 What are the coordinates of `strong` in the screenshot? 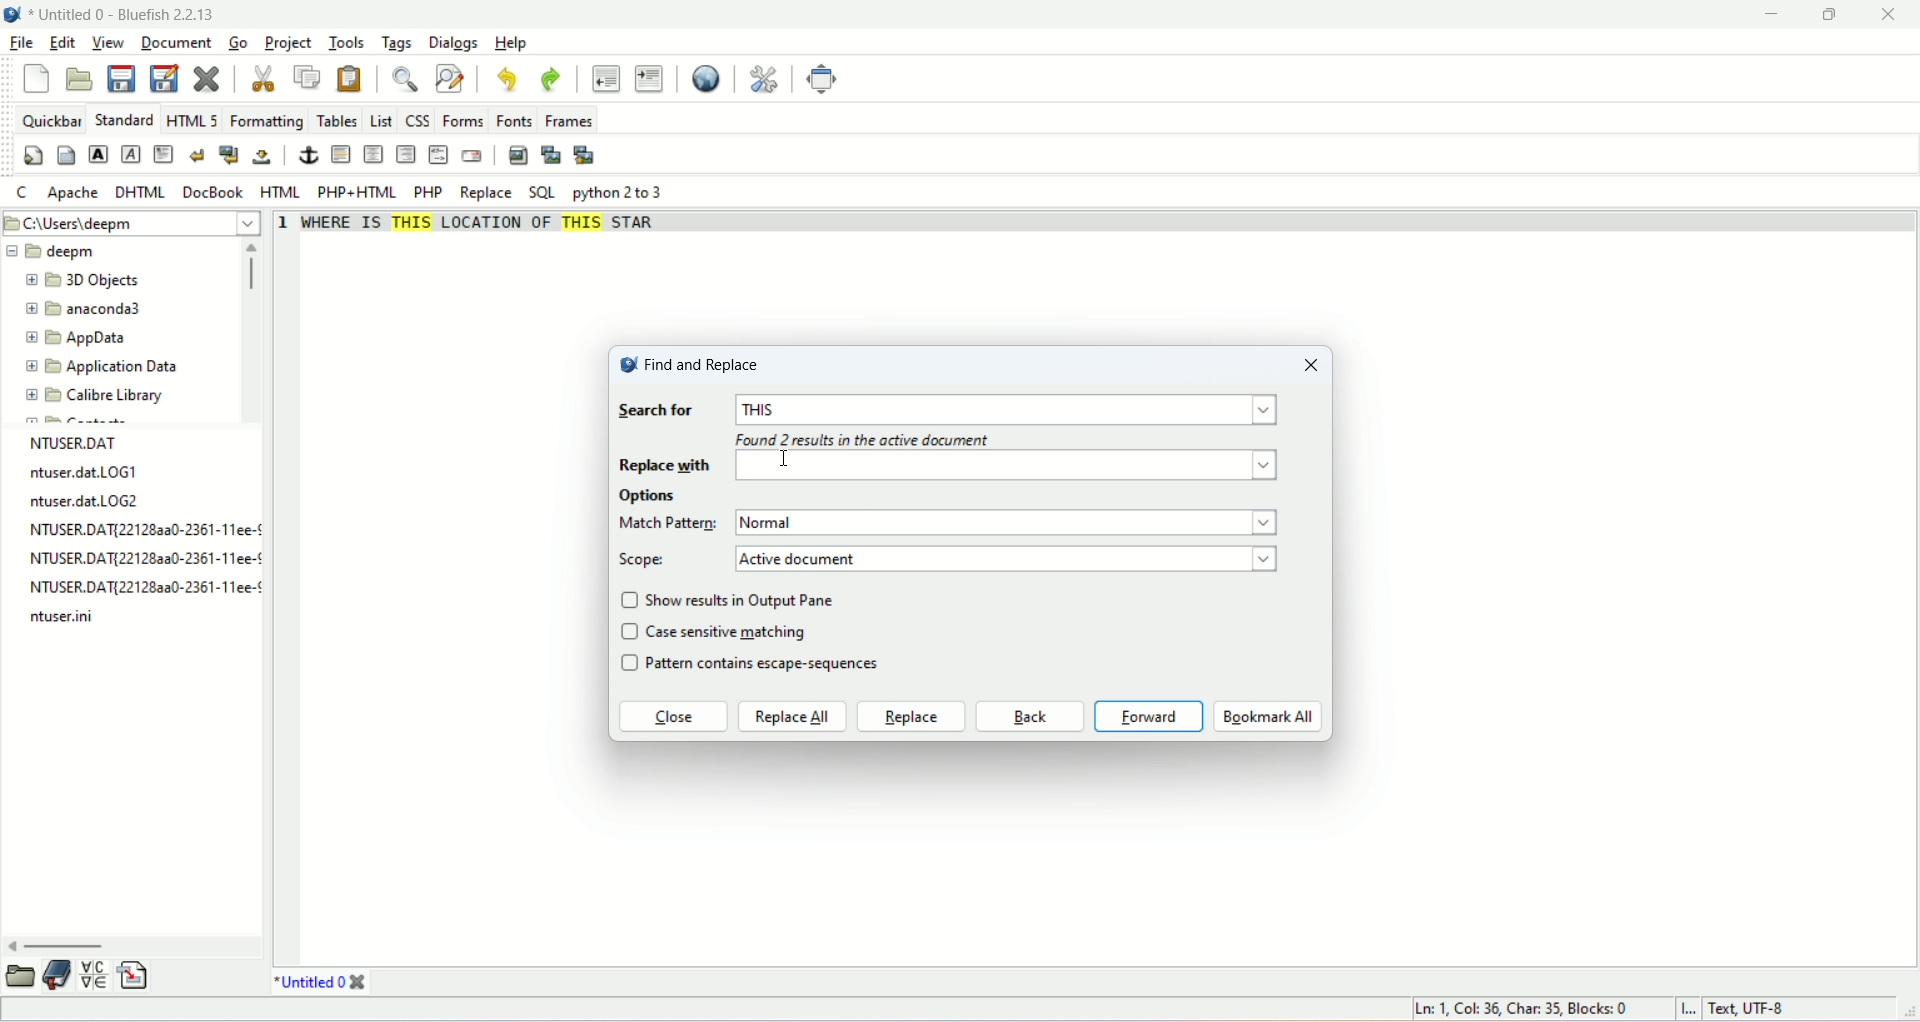 It's located at (98, 155).